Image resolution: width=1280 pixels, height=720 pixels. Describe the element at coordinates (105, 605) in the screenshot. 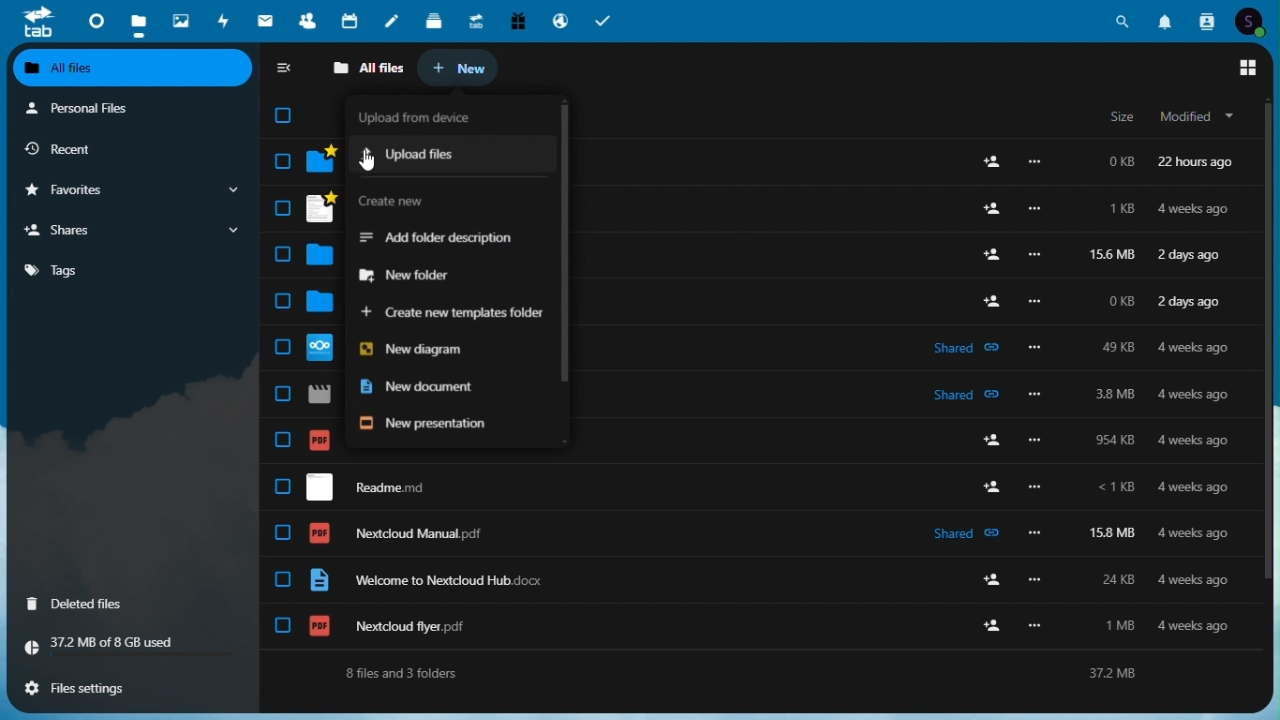

I see `Deleted files ` at that location.